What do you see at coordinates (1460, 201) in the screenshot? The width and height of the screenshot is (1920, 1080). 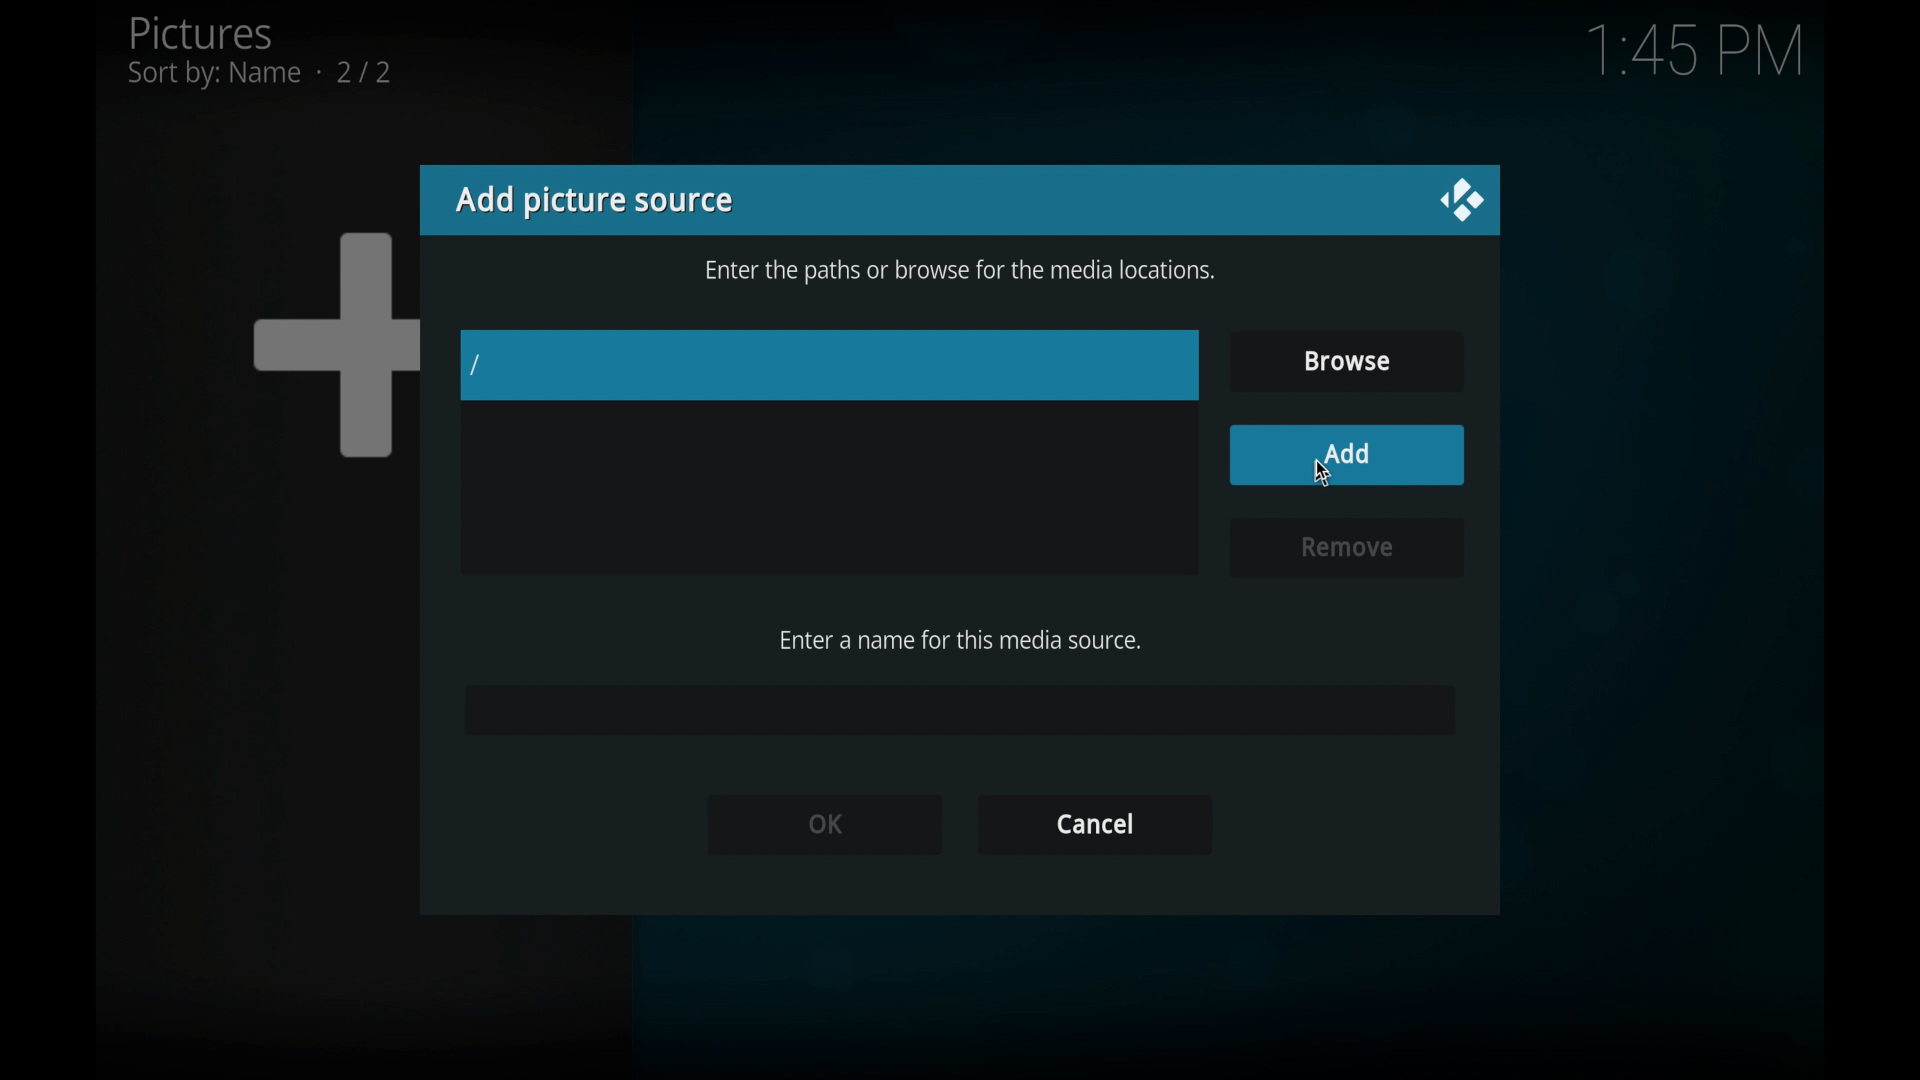 I see `close` at bounding box center [1460, 201].